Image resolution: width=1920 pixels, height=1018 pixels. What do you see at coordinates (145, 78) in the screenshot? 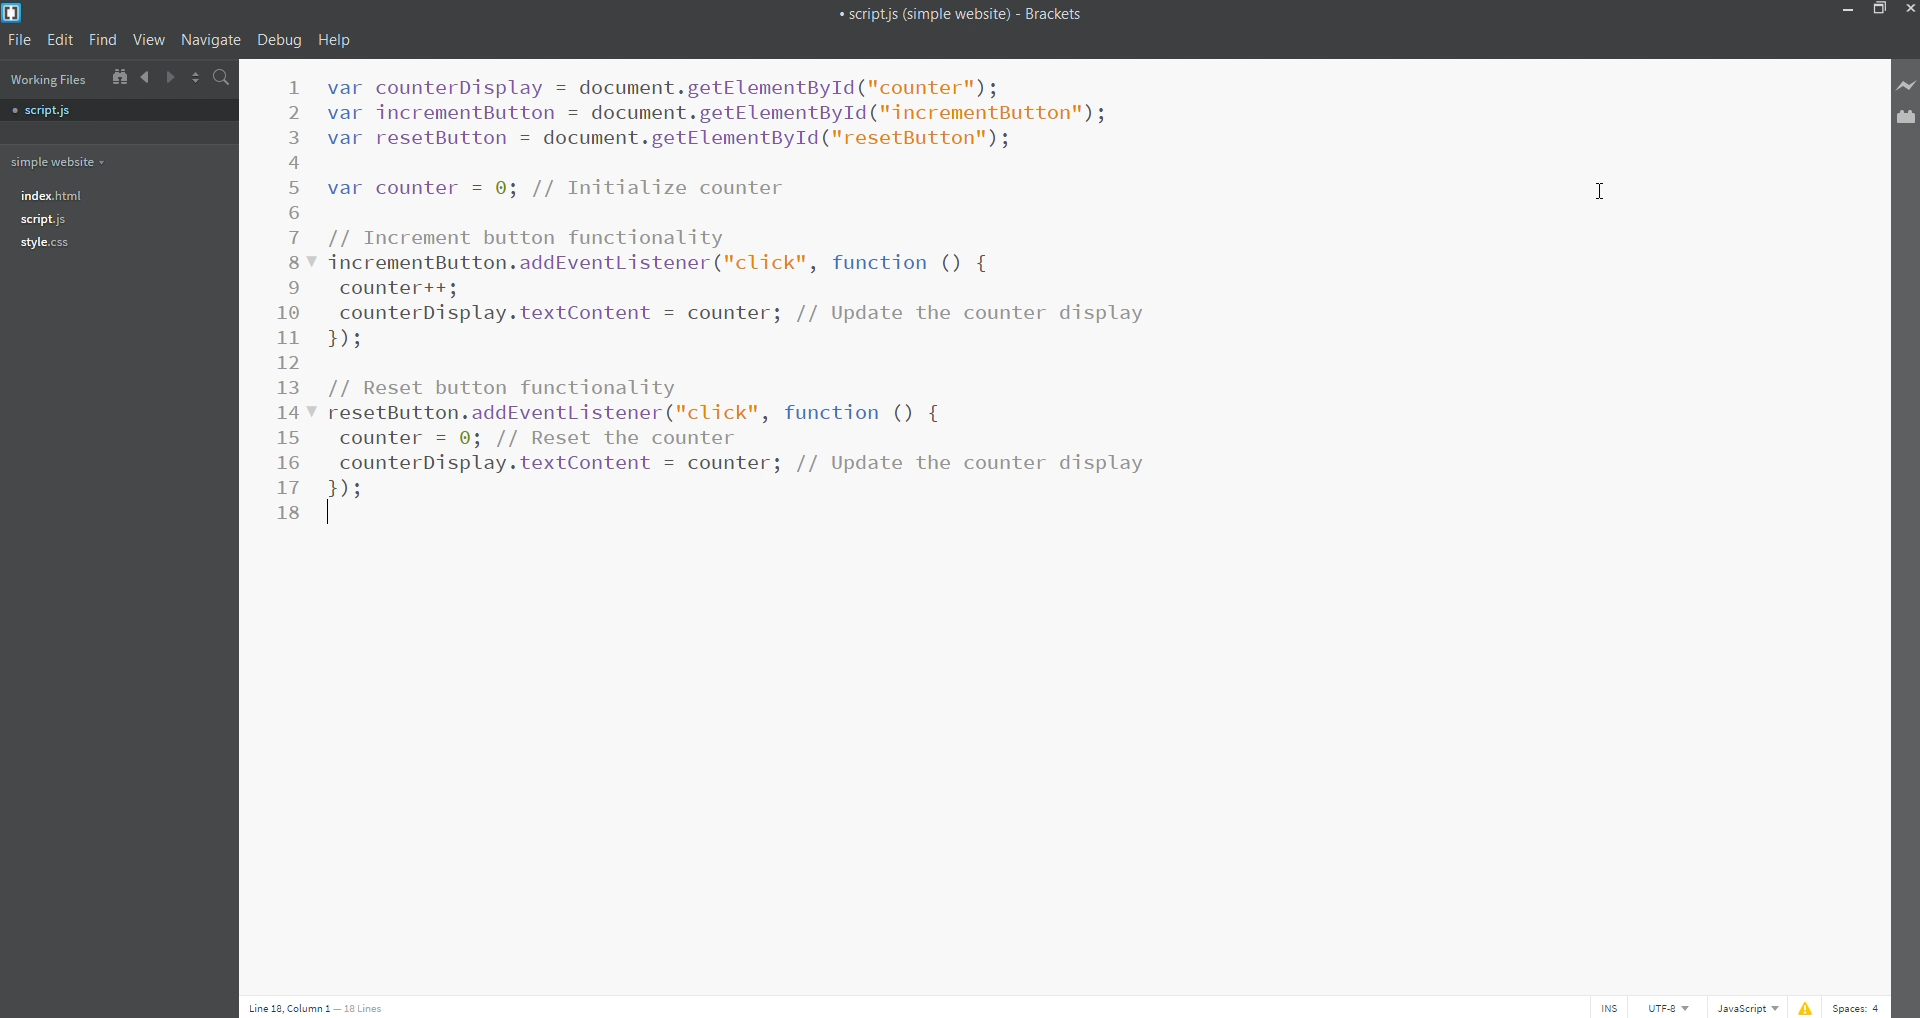
I see `navigate backward` at bounding box center [145, 78].